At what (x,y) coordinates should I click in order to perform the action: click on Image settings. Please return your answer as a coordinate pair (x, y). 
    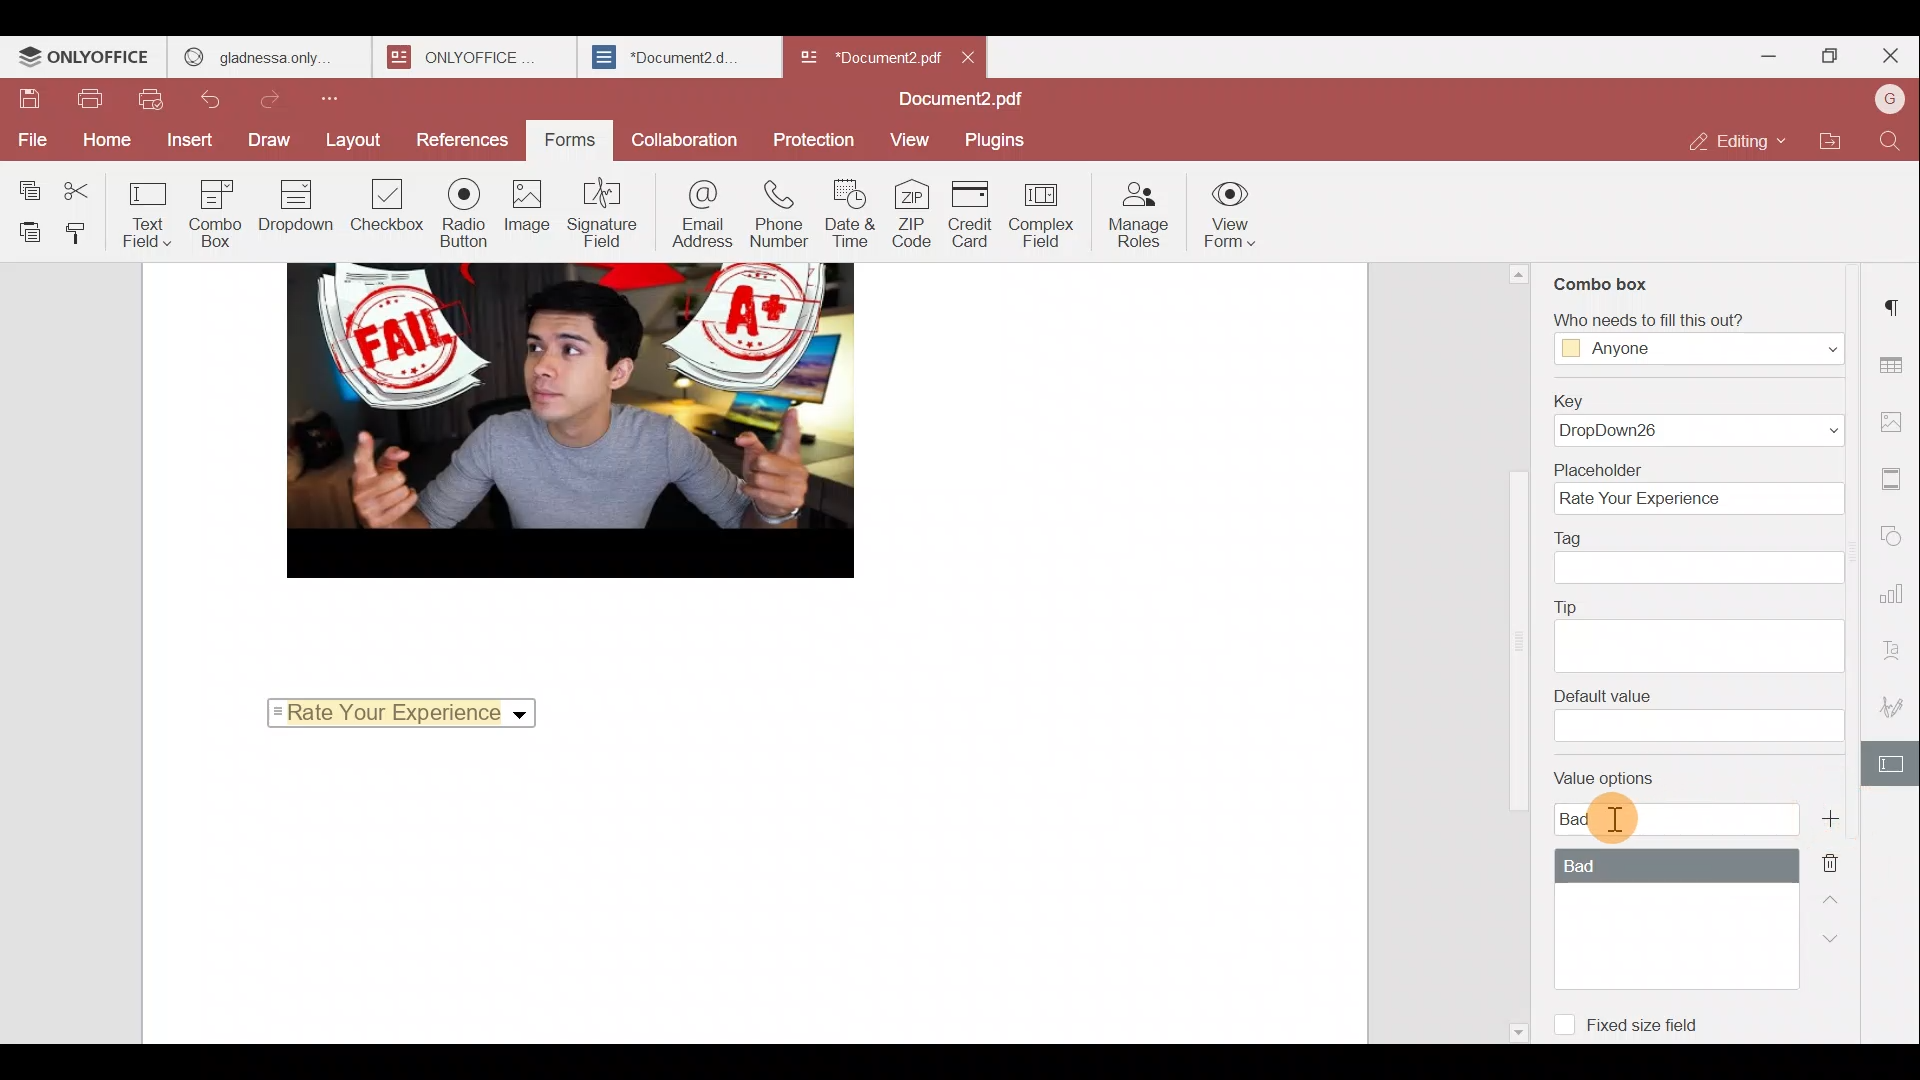
    Looking at the image, I should click on (1895, 423).